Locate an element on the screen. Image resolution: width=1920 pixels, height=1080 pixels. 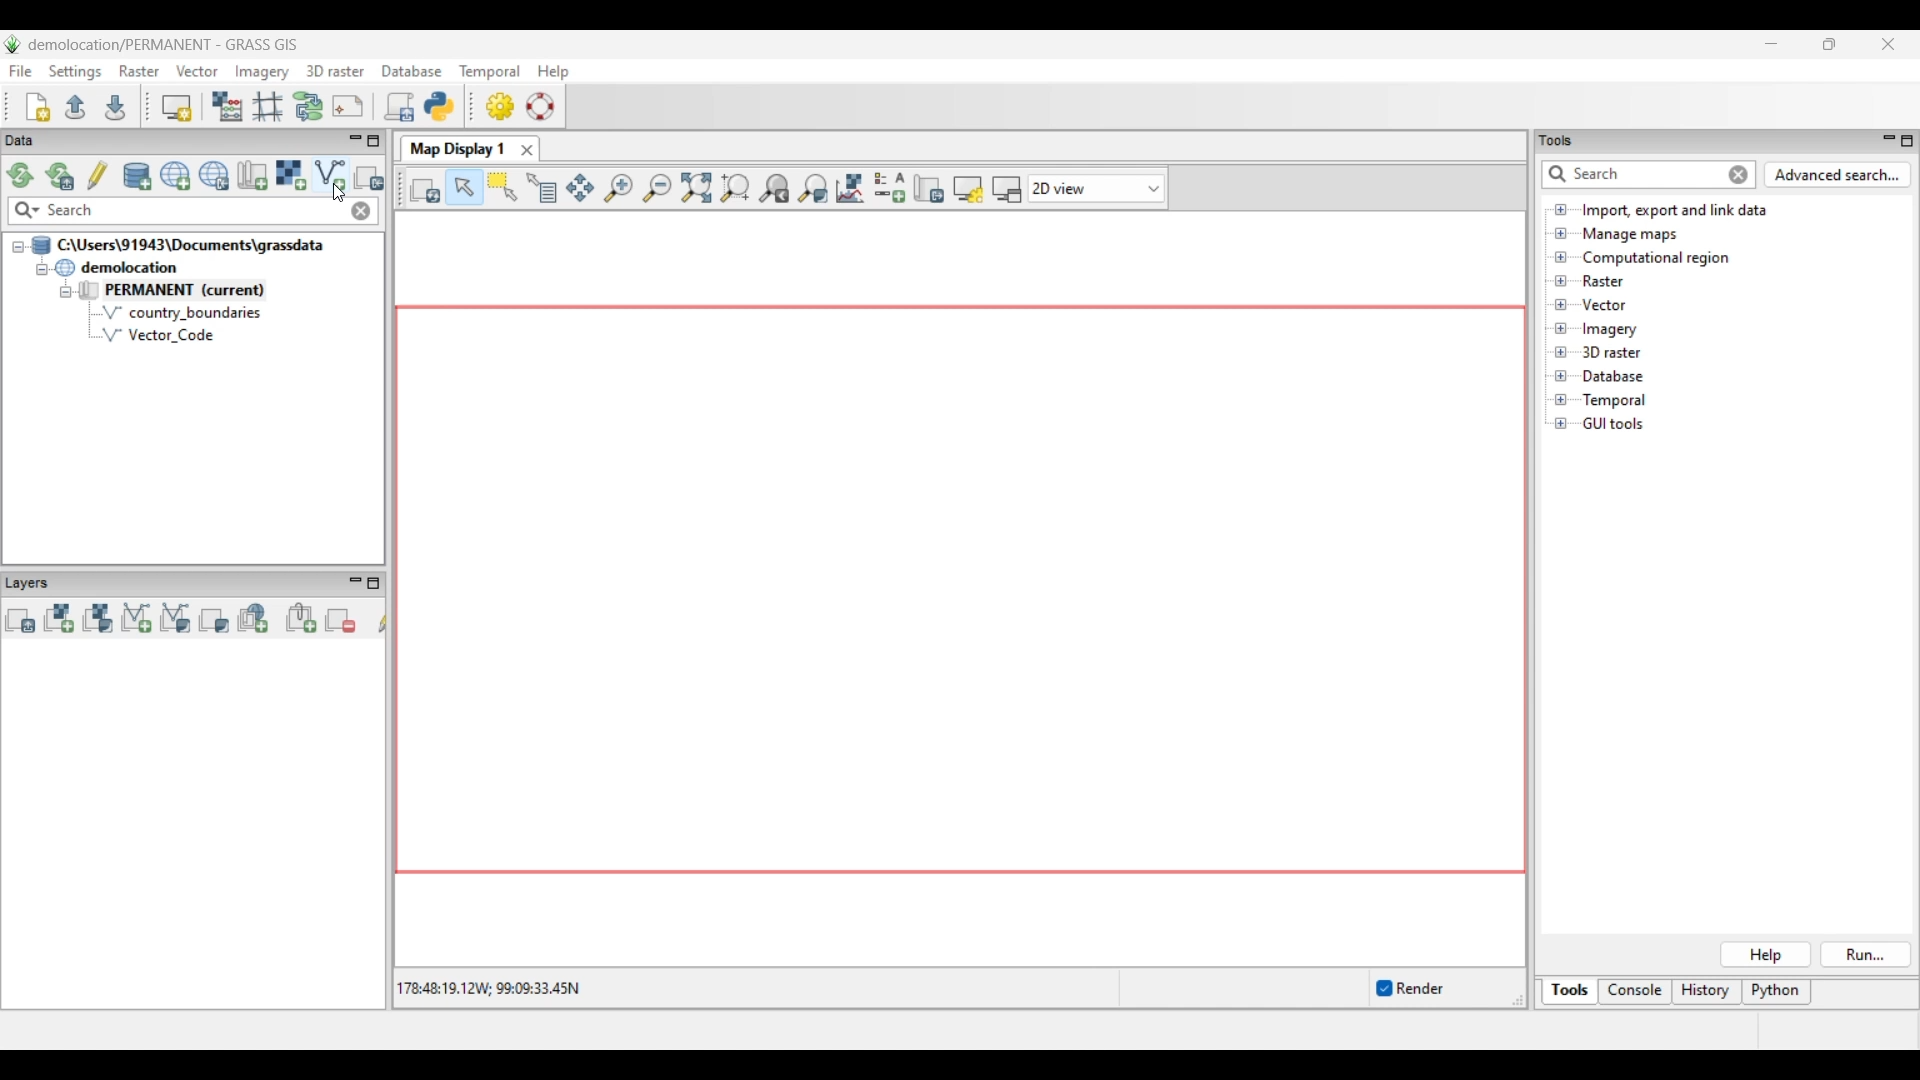
Reload GRASS projects is located at coordinates (20, 175).